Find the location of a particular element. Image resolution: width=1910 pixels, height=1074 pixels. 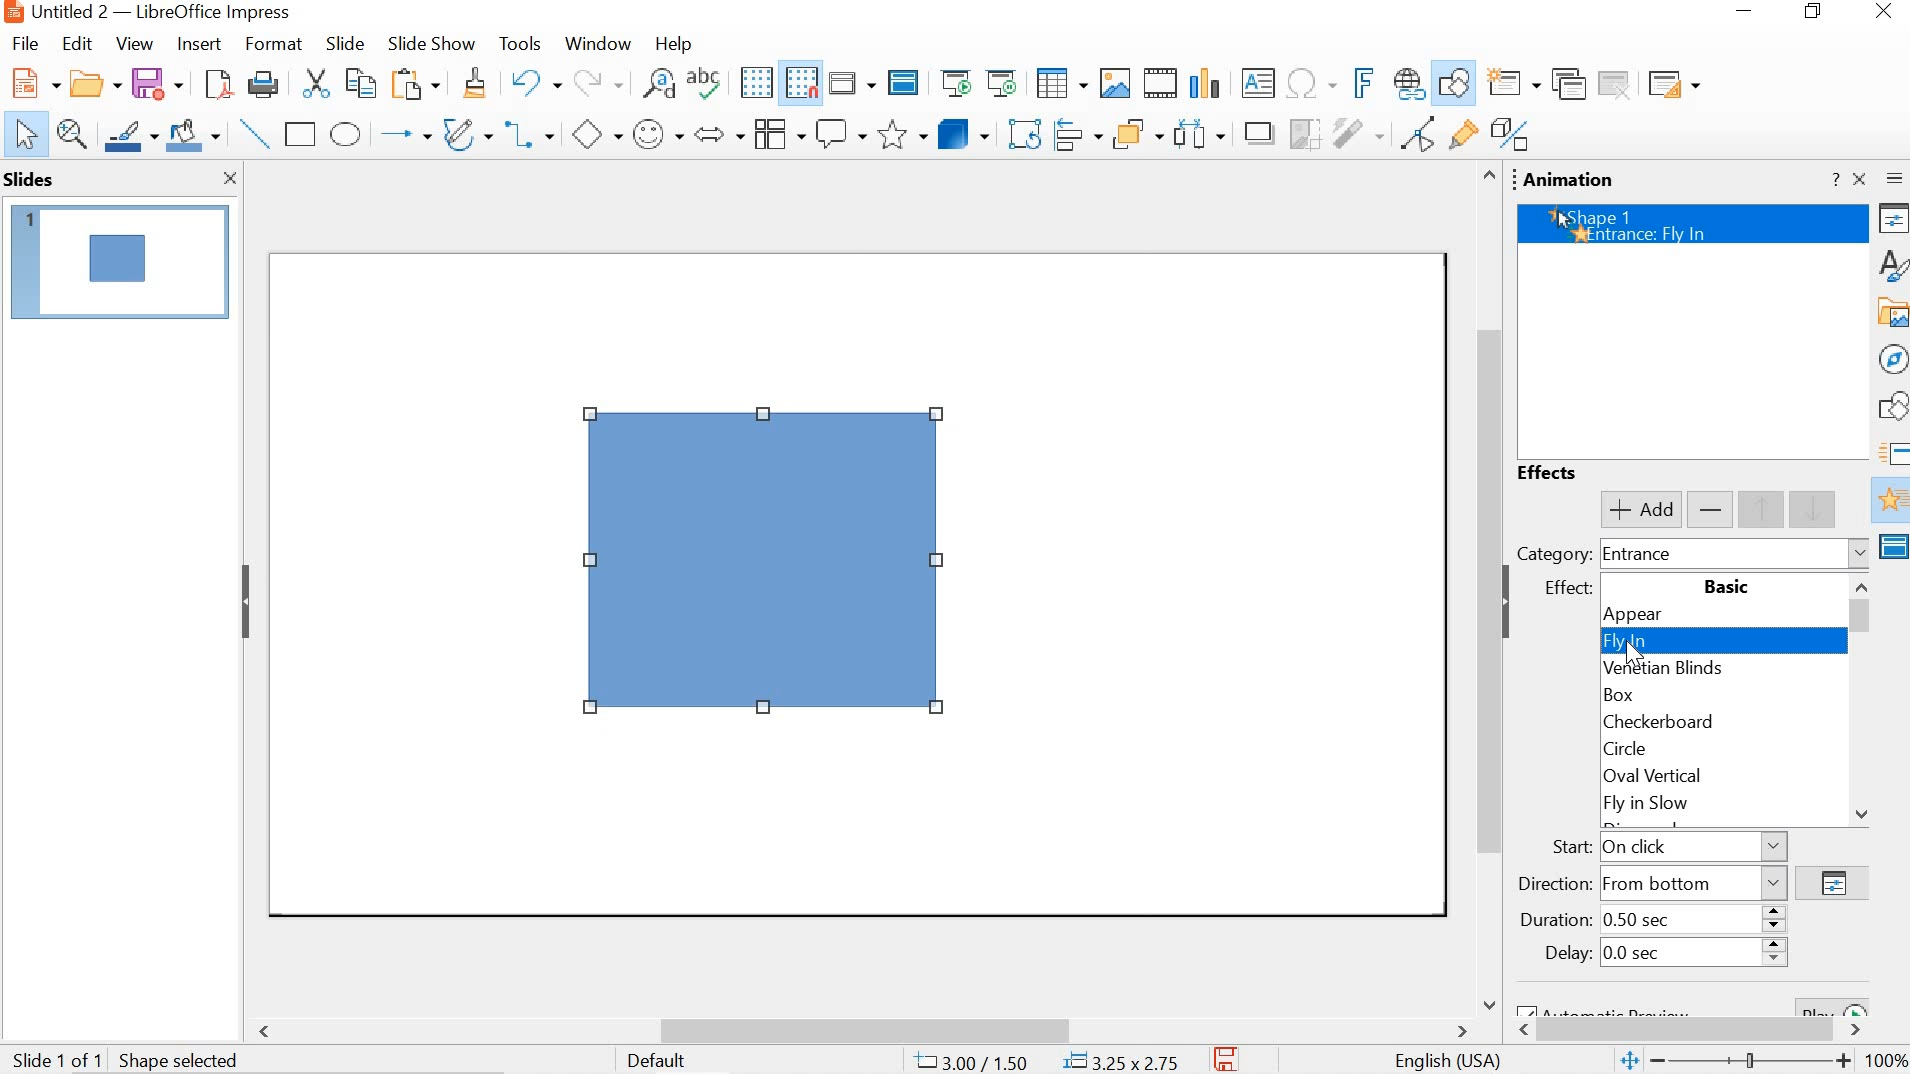

Move up is located at coordinates (1488, 176).